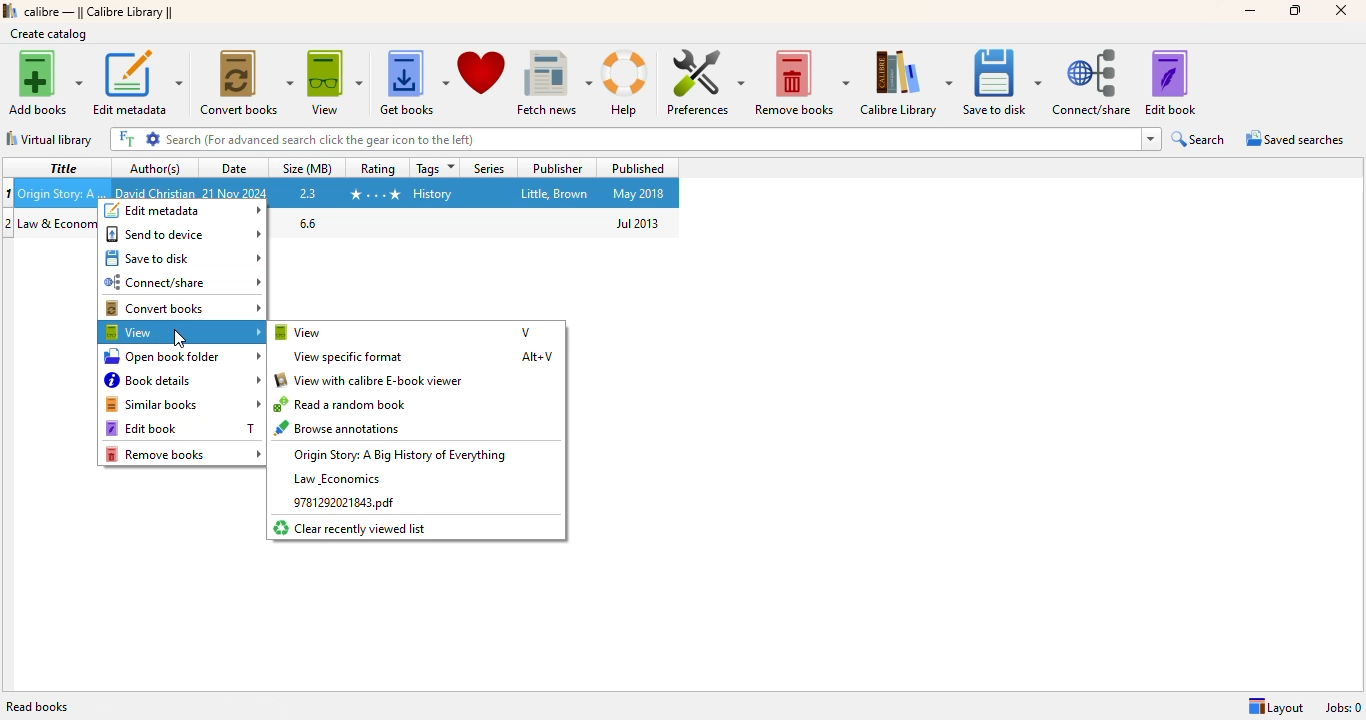 This screenshot has width=1366, height=720. I want to click on search, so click(651, 139).